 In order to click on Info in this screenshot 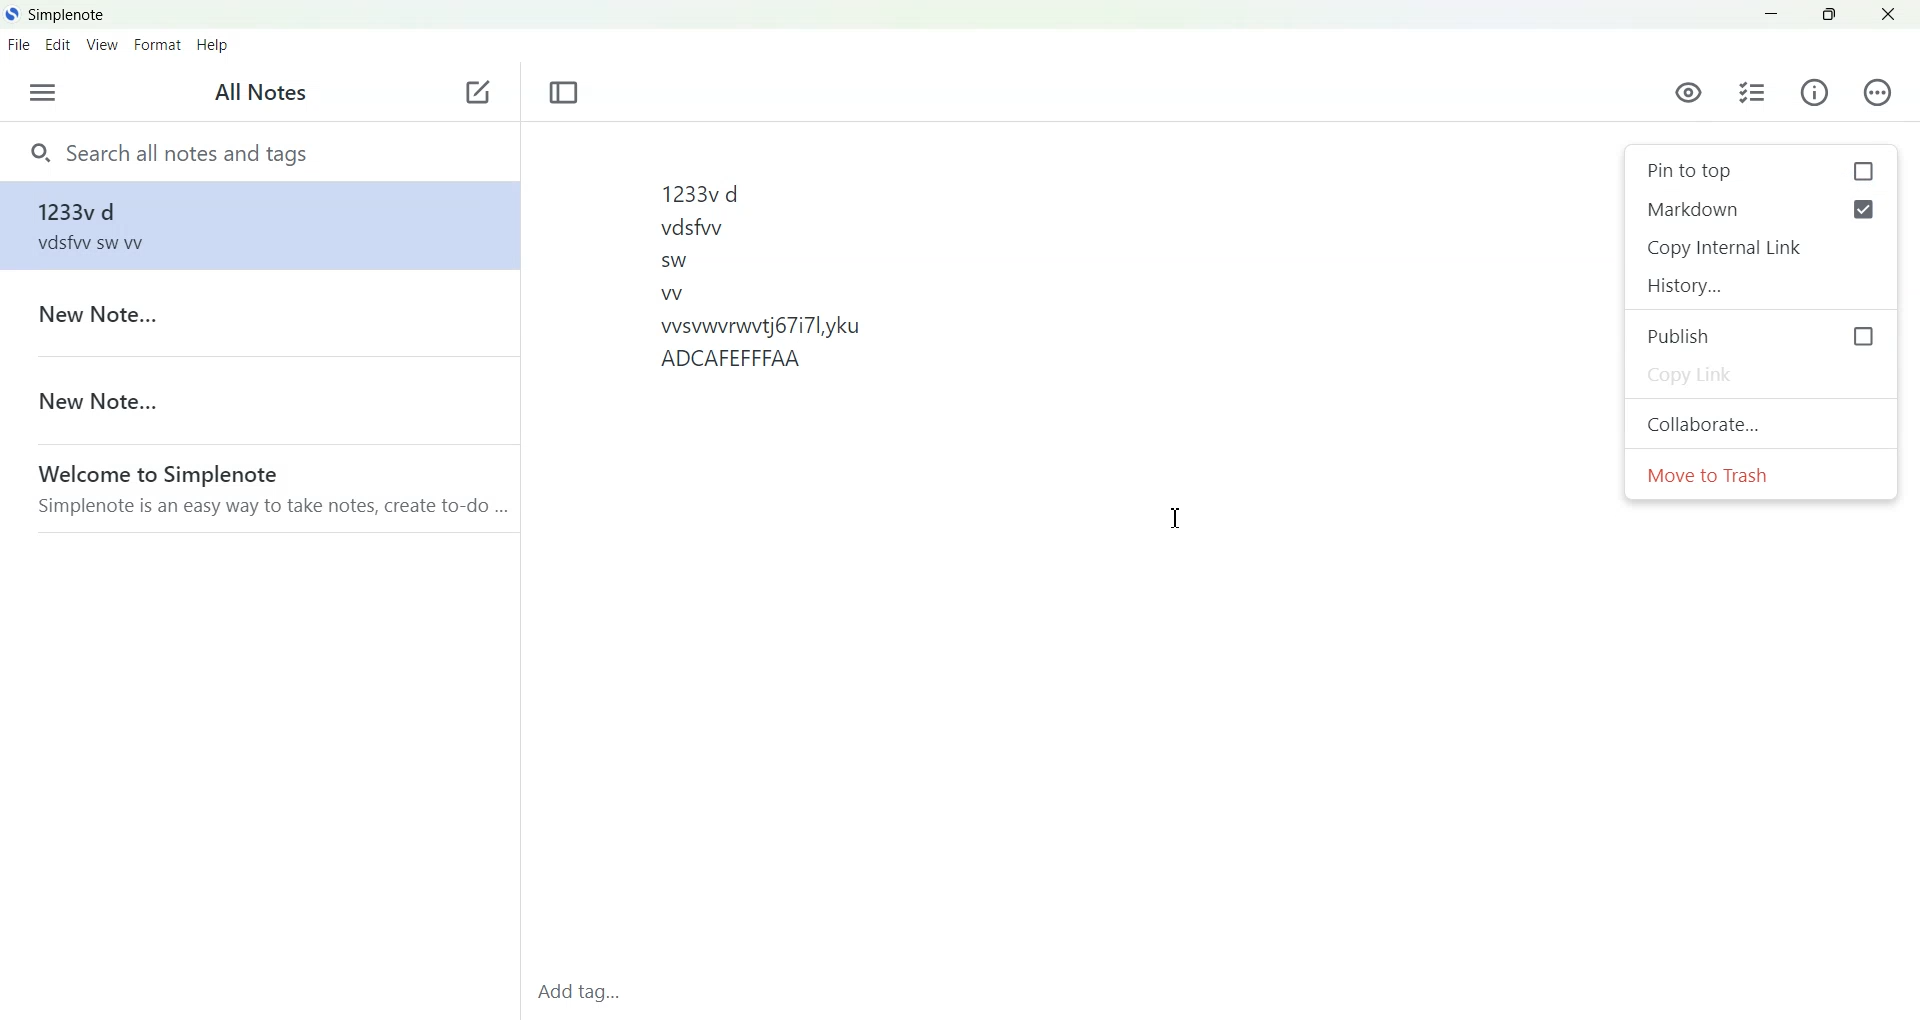, I will do `click(1815, 93)`.